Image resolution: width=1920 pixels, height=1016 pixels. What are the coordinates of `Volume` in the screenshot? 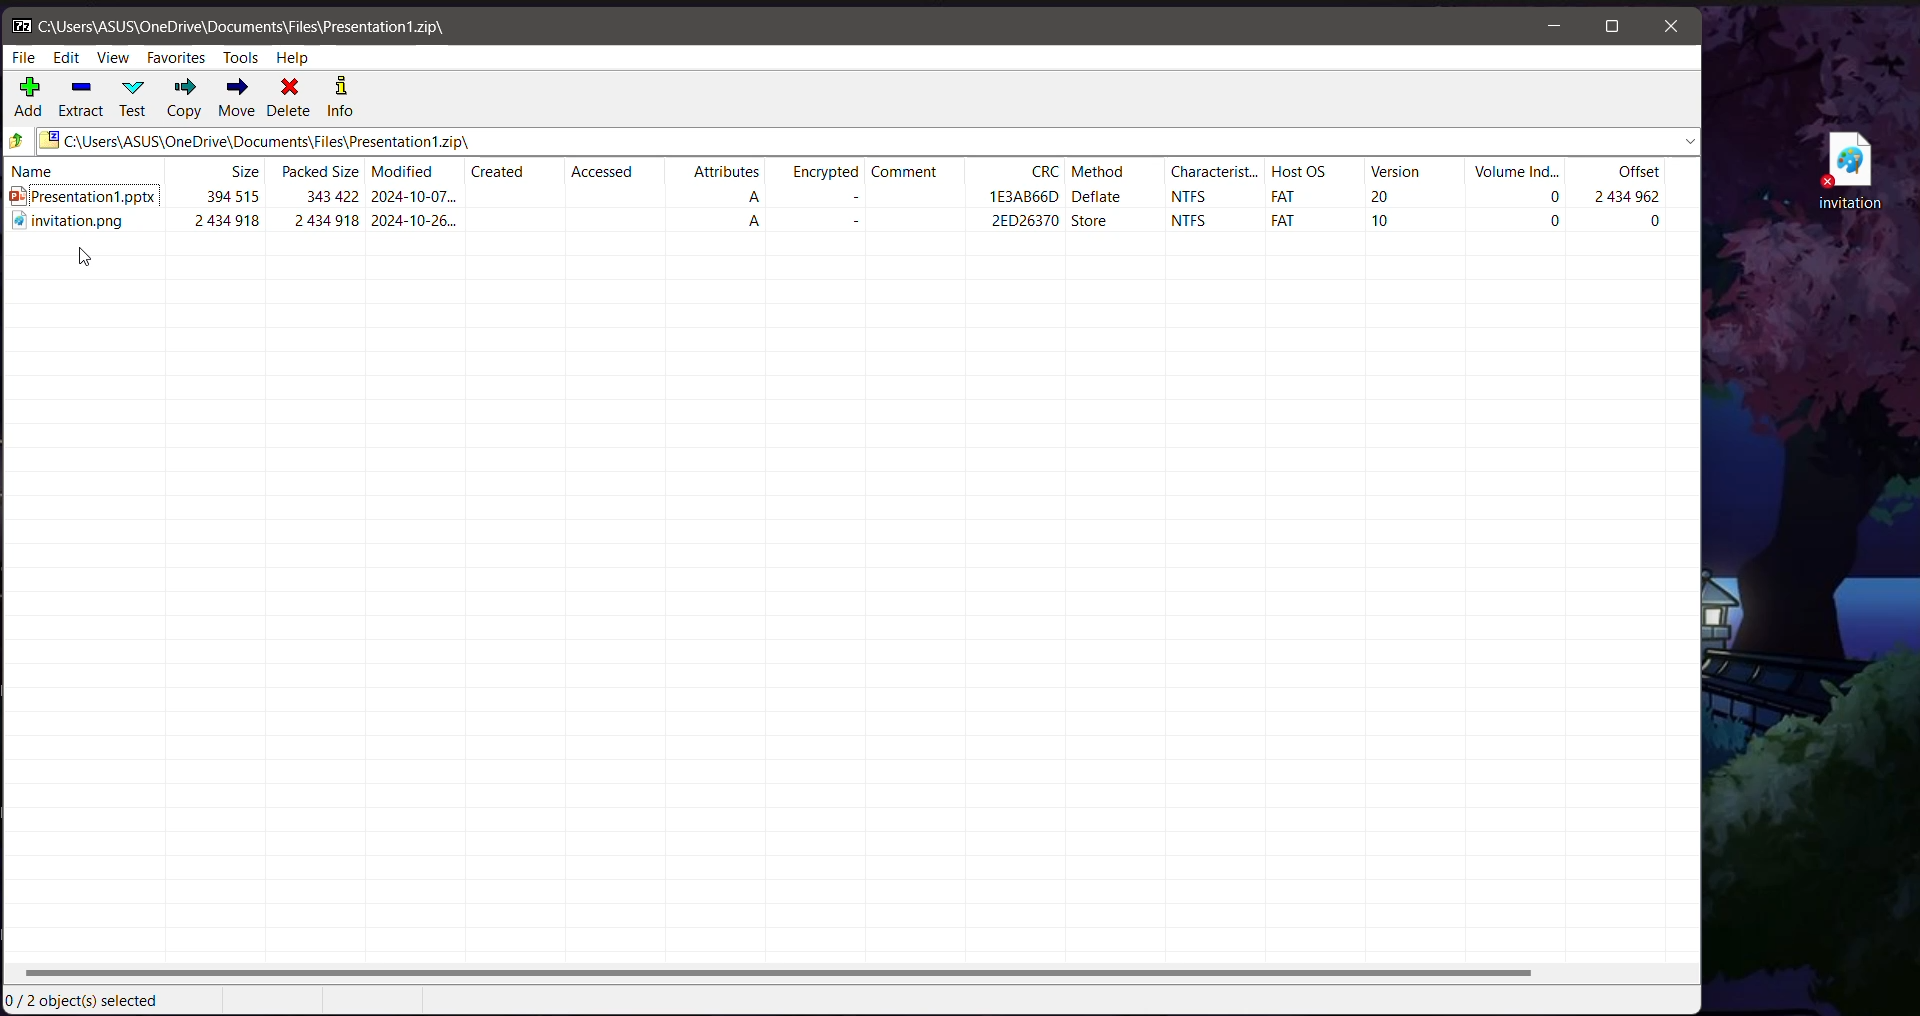 It's located at (1516, 171).